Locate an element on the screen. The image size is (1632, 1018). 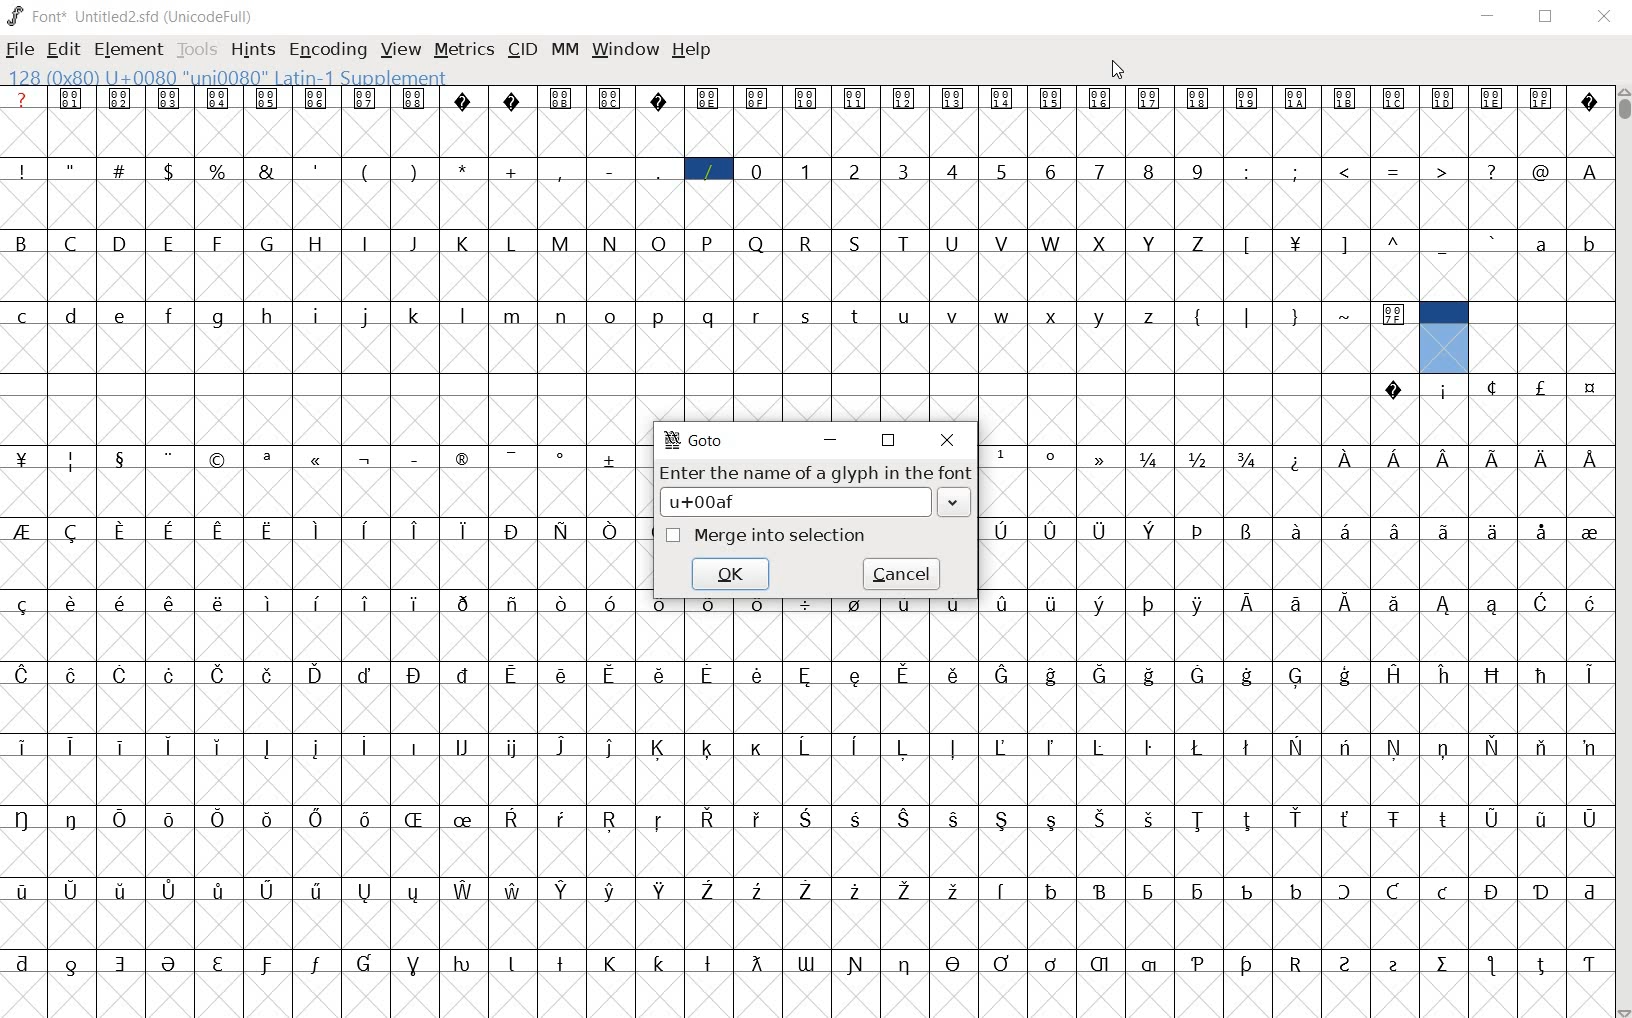
metrics is located at coordinates (465, 49).